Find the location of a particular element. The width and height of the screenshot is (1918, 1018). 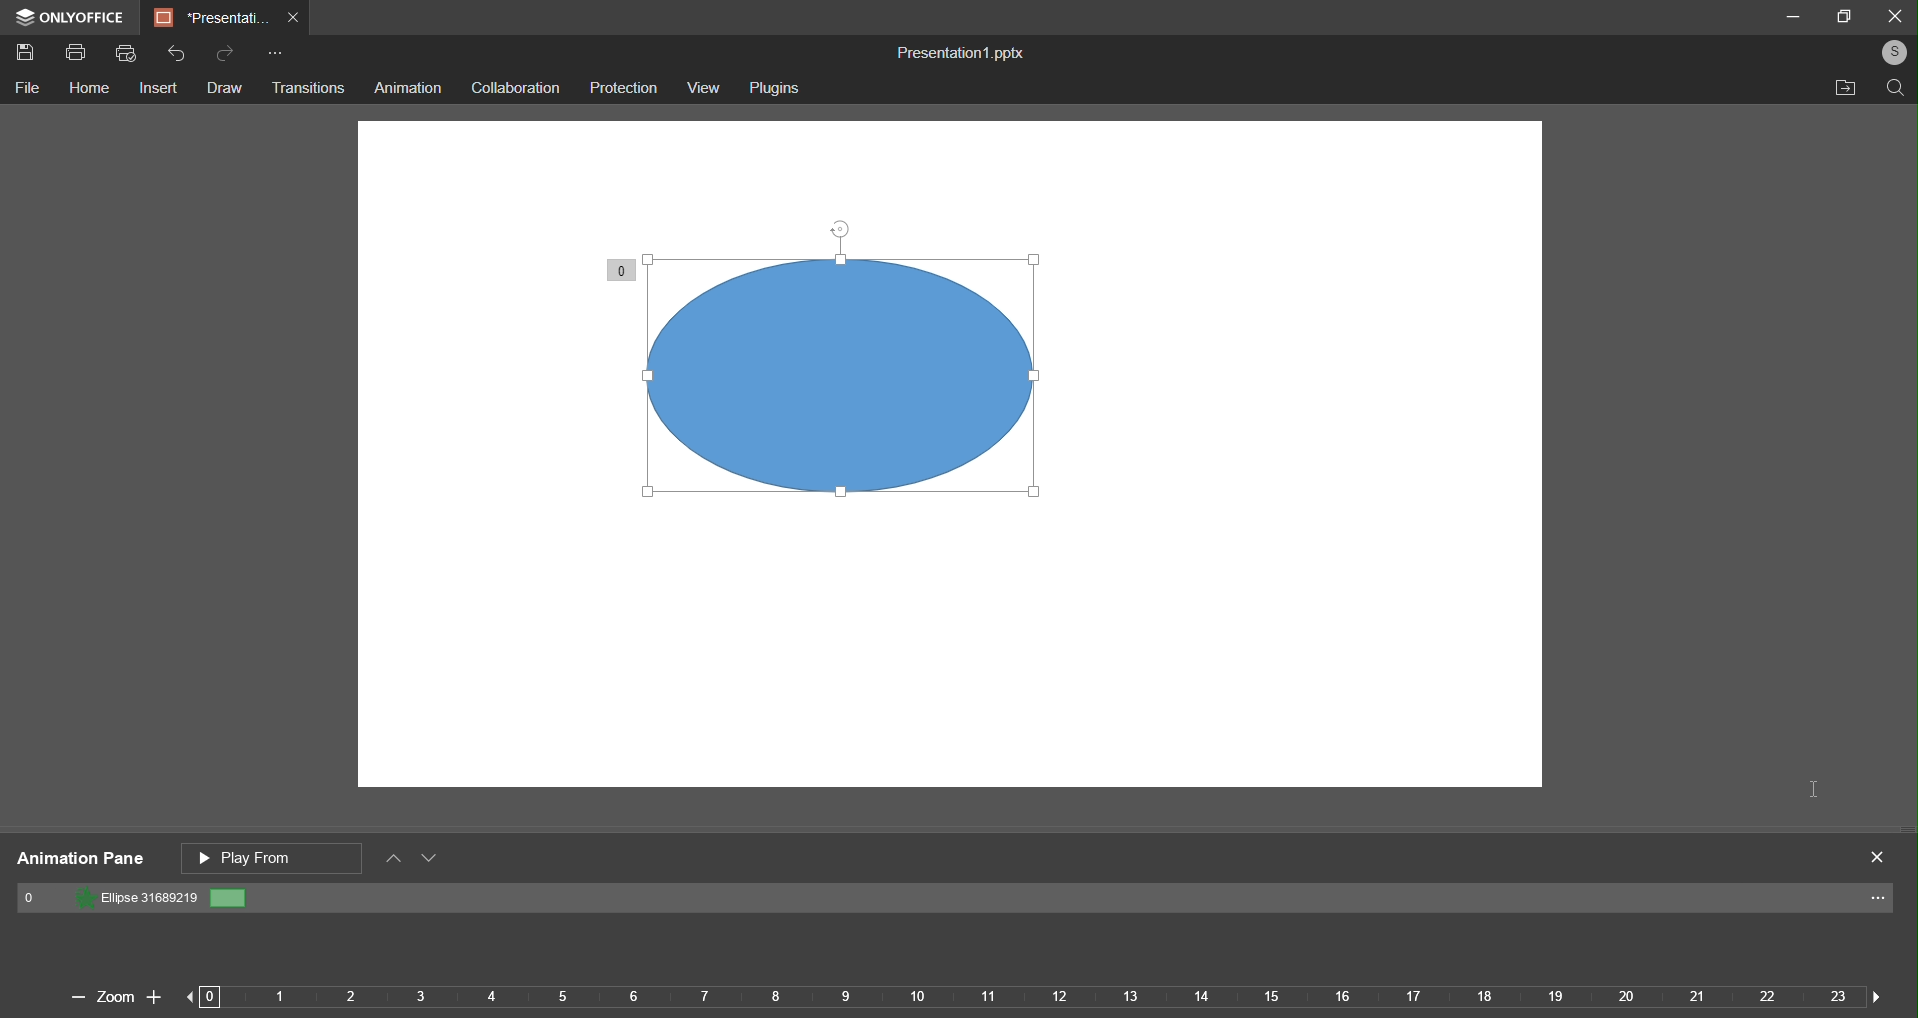

animation is located at coordinates (409, 89).